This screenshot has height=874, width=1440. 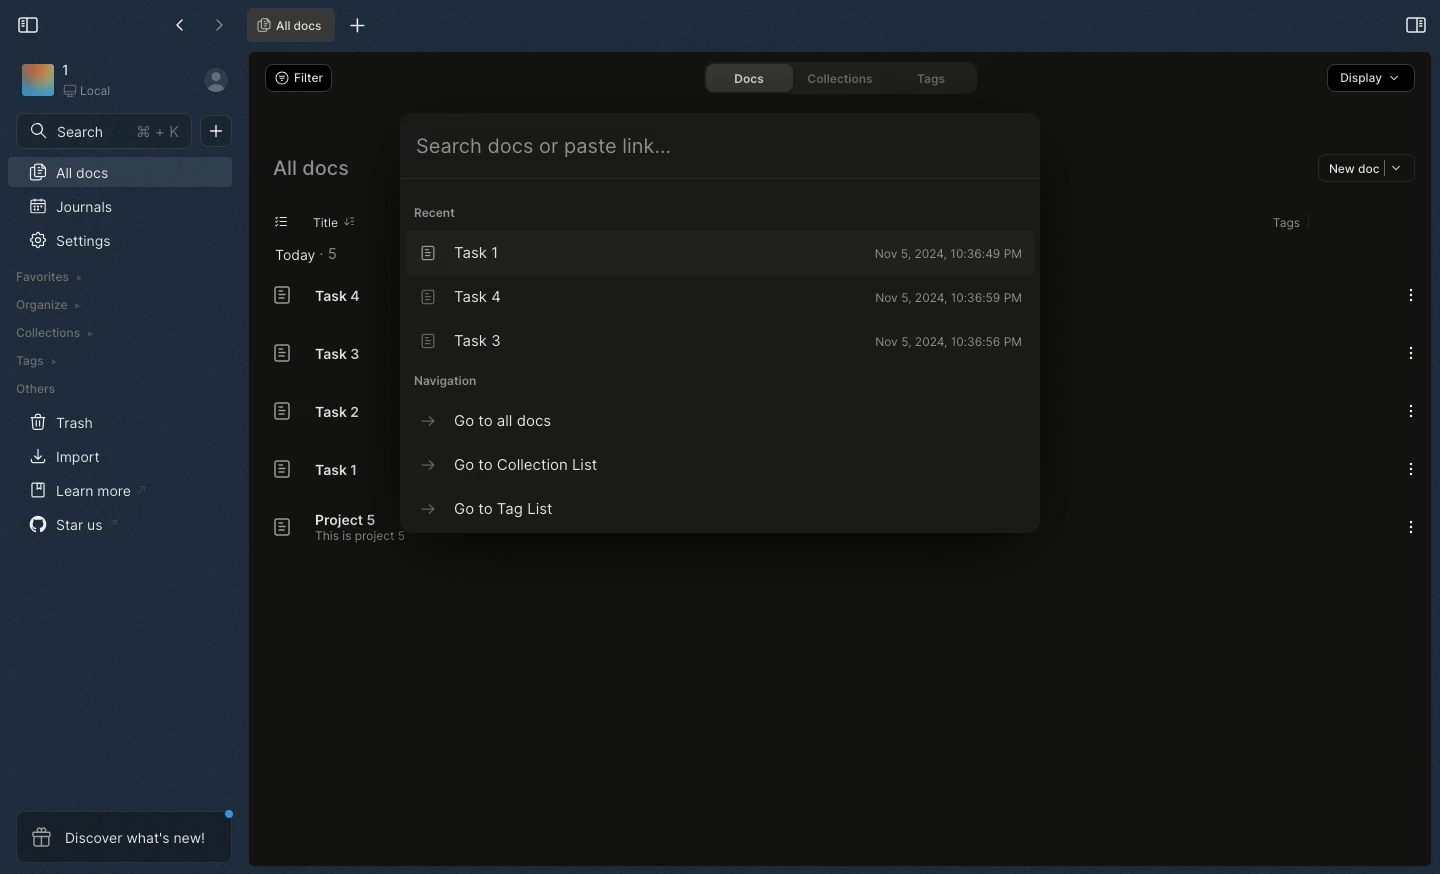 What do you see at coordinates (44, 305) in the screenshot?
I see `Organize` at bounding box center [44, 305].